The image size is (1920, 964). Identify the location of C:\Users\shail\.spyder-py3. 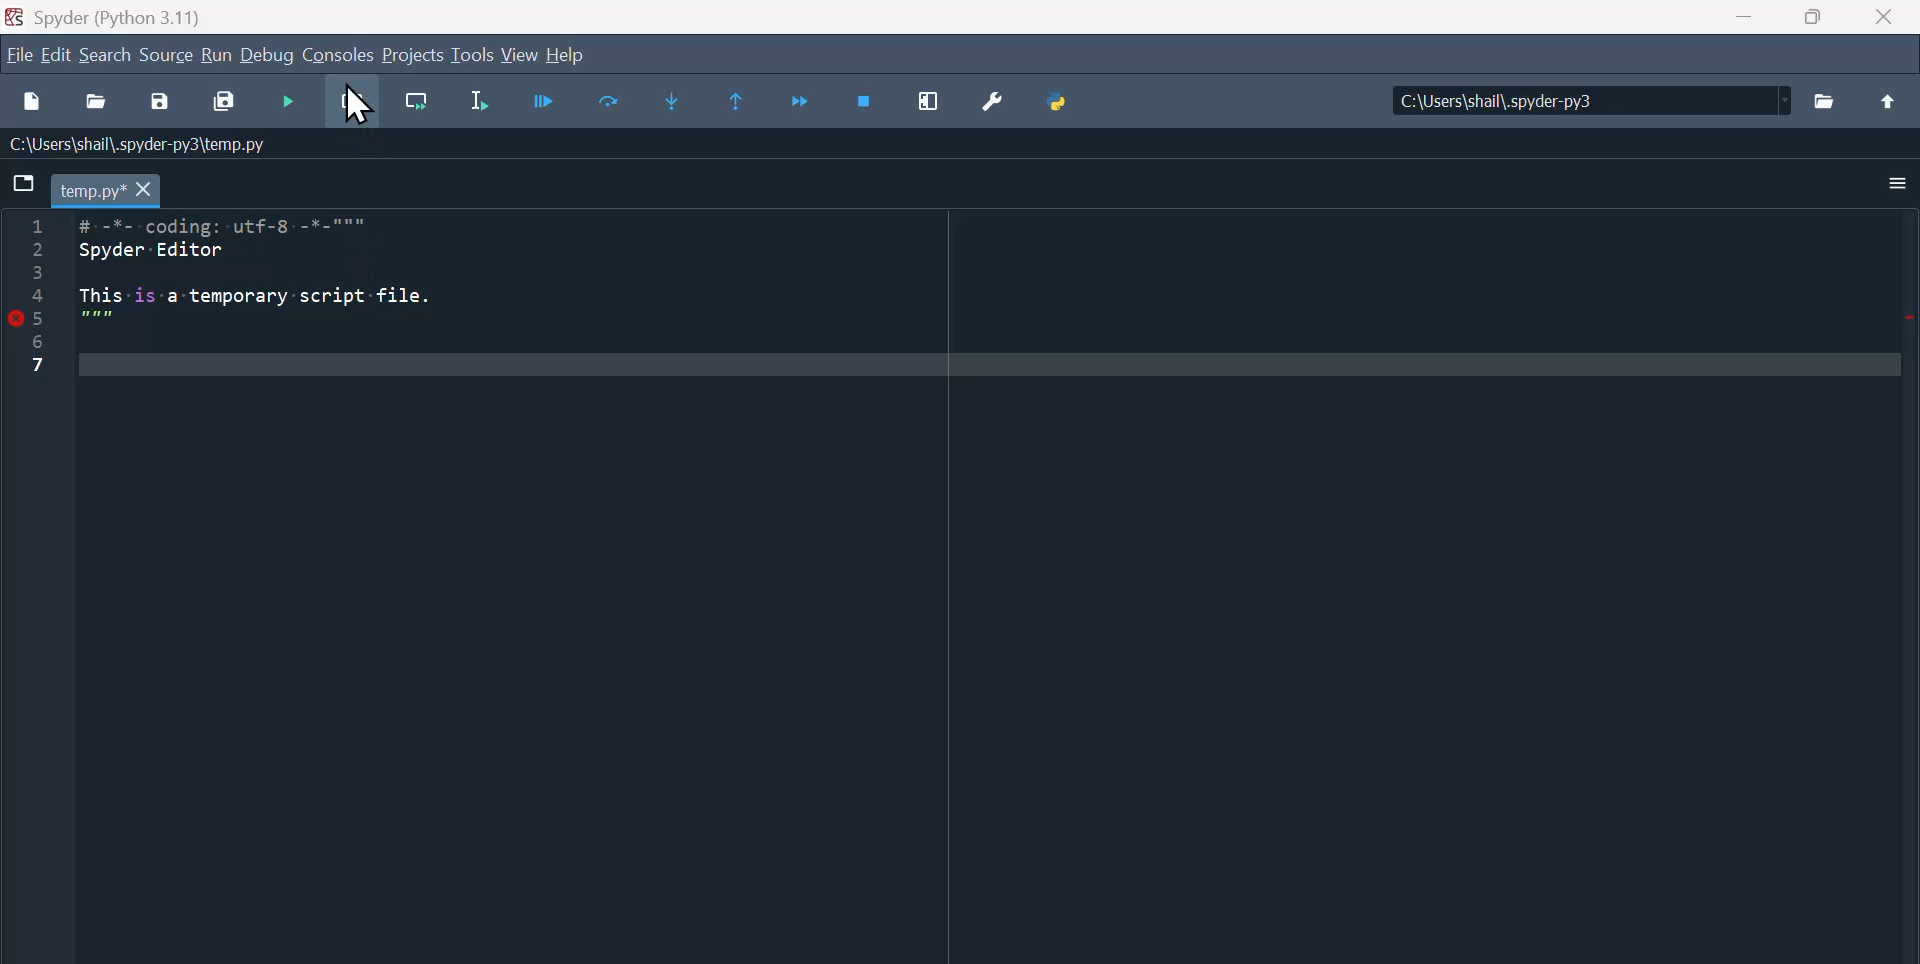
(1580, 100).